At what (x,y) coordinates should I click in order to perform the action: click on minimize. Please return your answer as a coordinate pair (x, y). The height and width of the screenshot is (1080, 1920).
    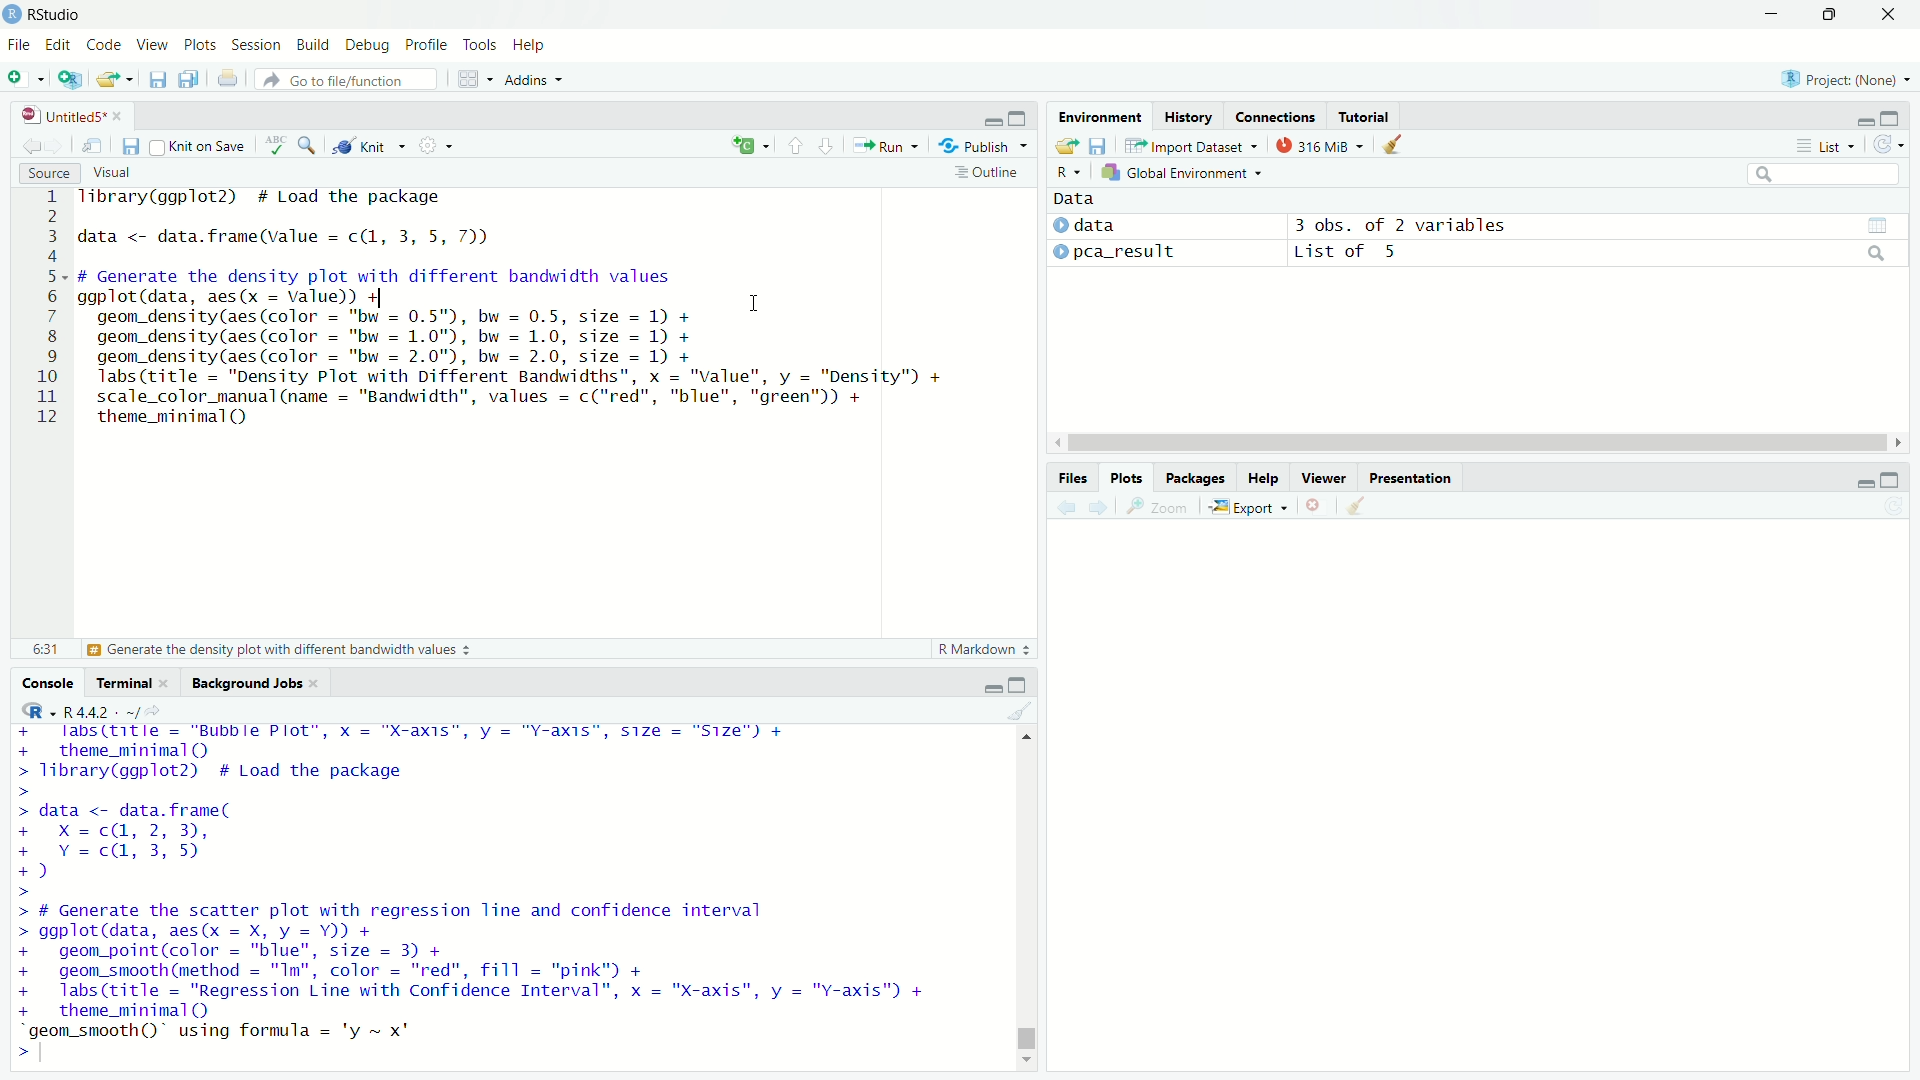
    Looking at the image, I should click on (990, 117).